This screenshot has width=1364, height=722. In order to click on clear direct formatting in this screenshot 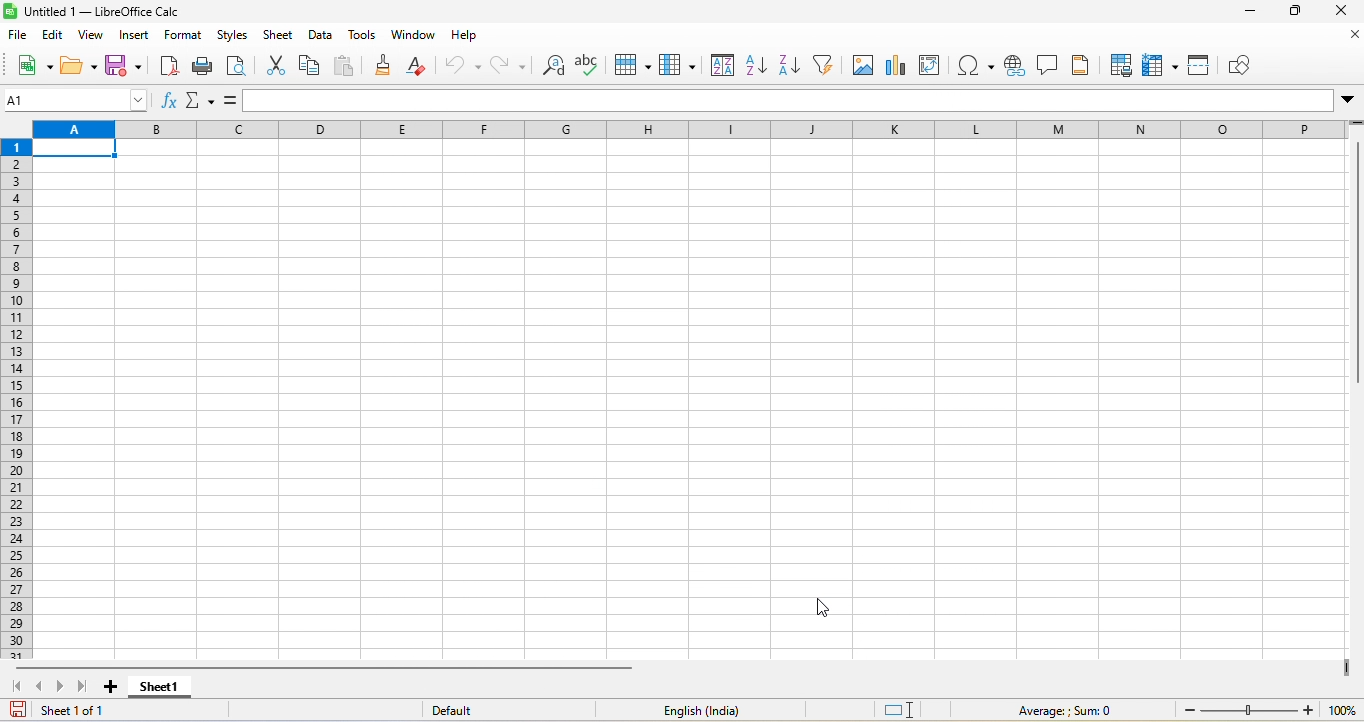, I will do `click(420, 65)`.